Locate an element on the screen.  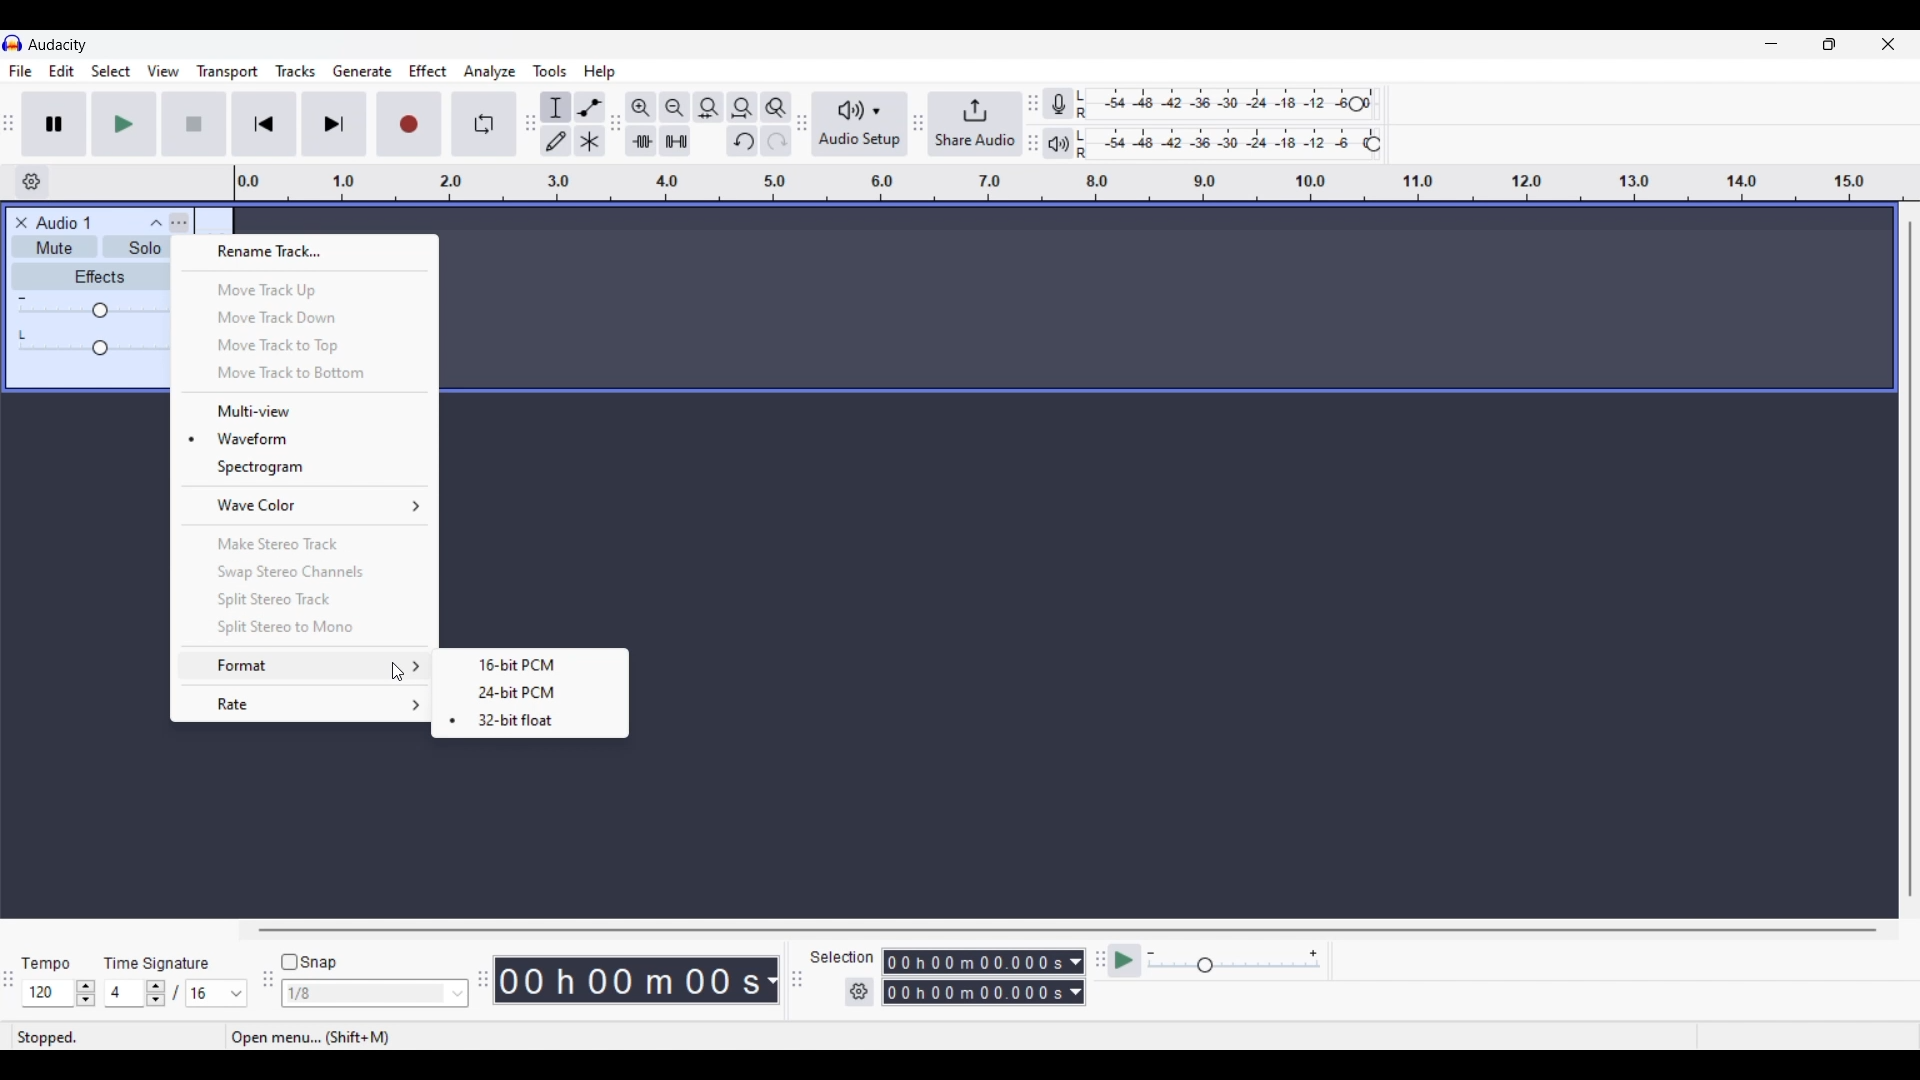
Scale to measure audio length is located at coordinates (1077, 183).